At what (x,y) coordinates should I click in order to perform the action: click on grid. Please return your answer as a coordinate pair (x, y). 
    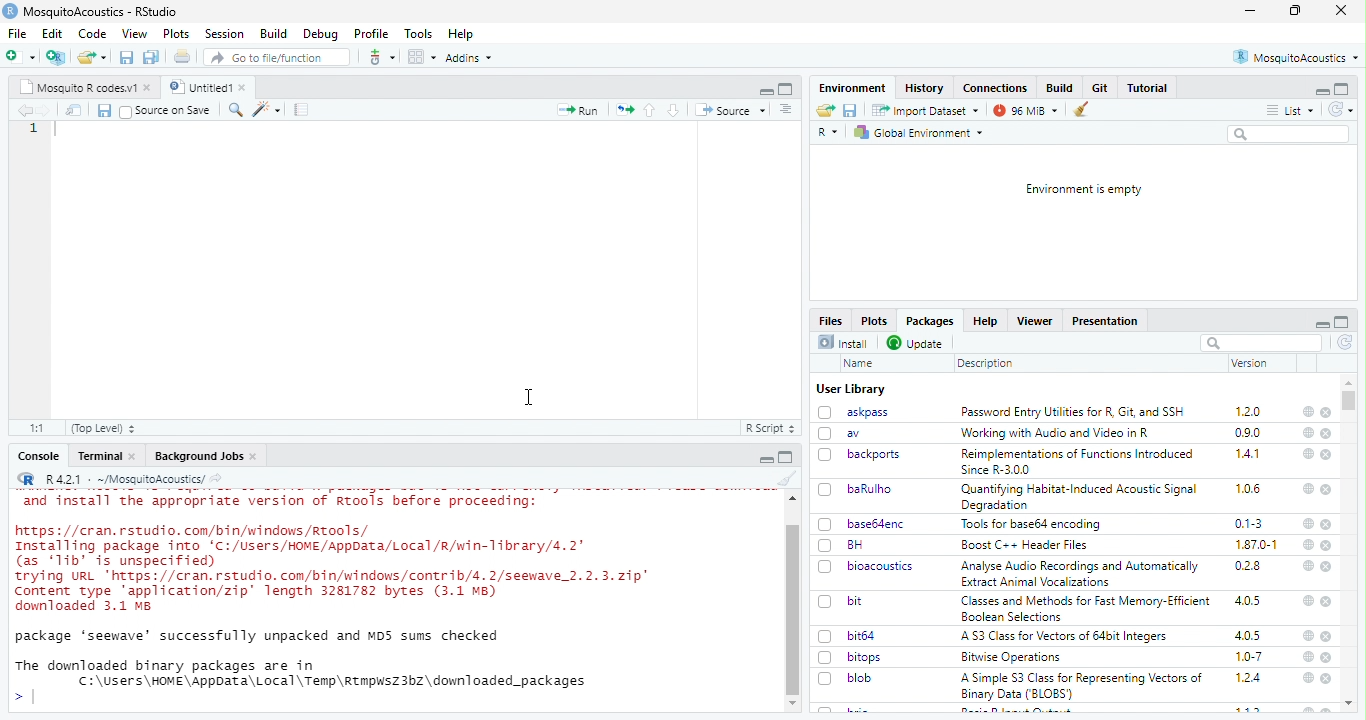
    Looking at the image, I should click on (421, 57).